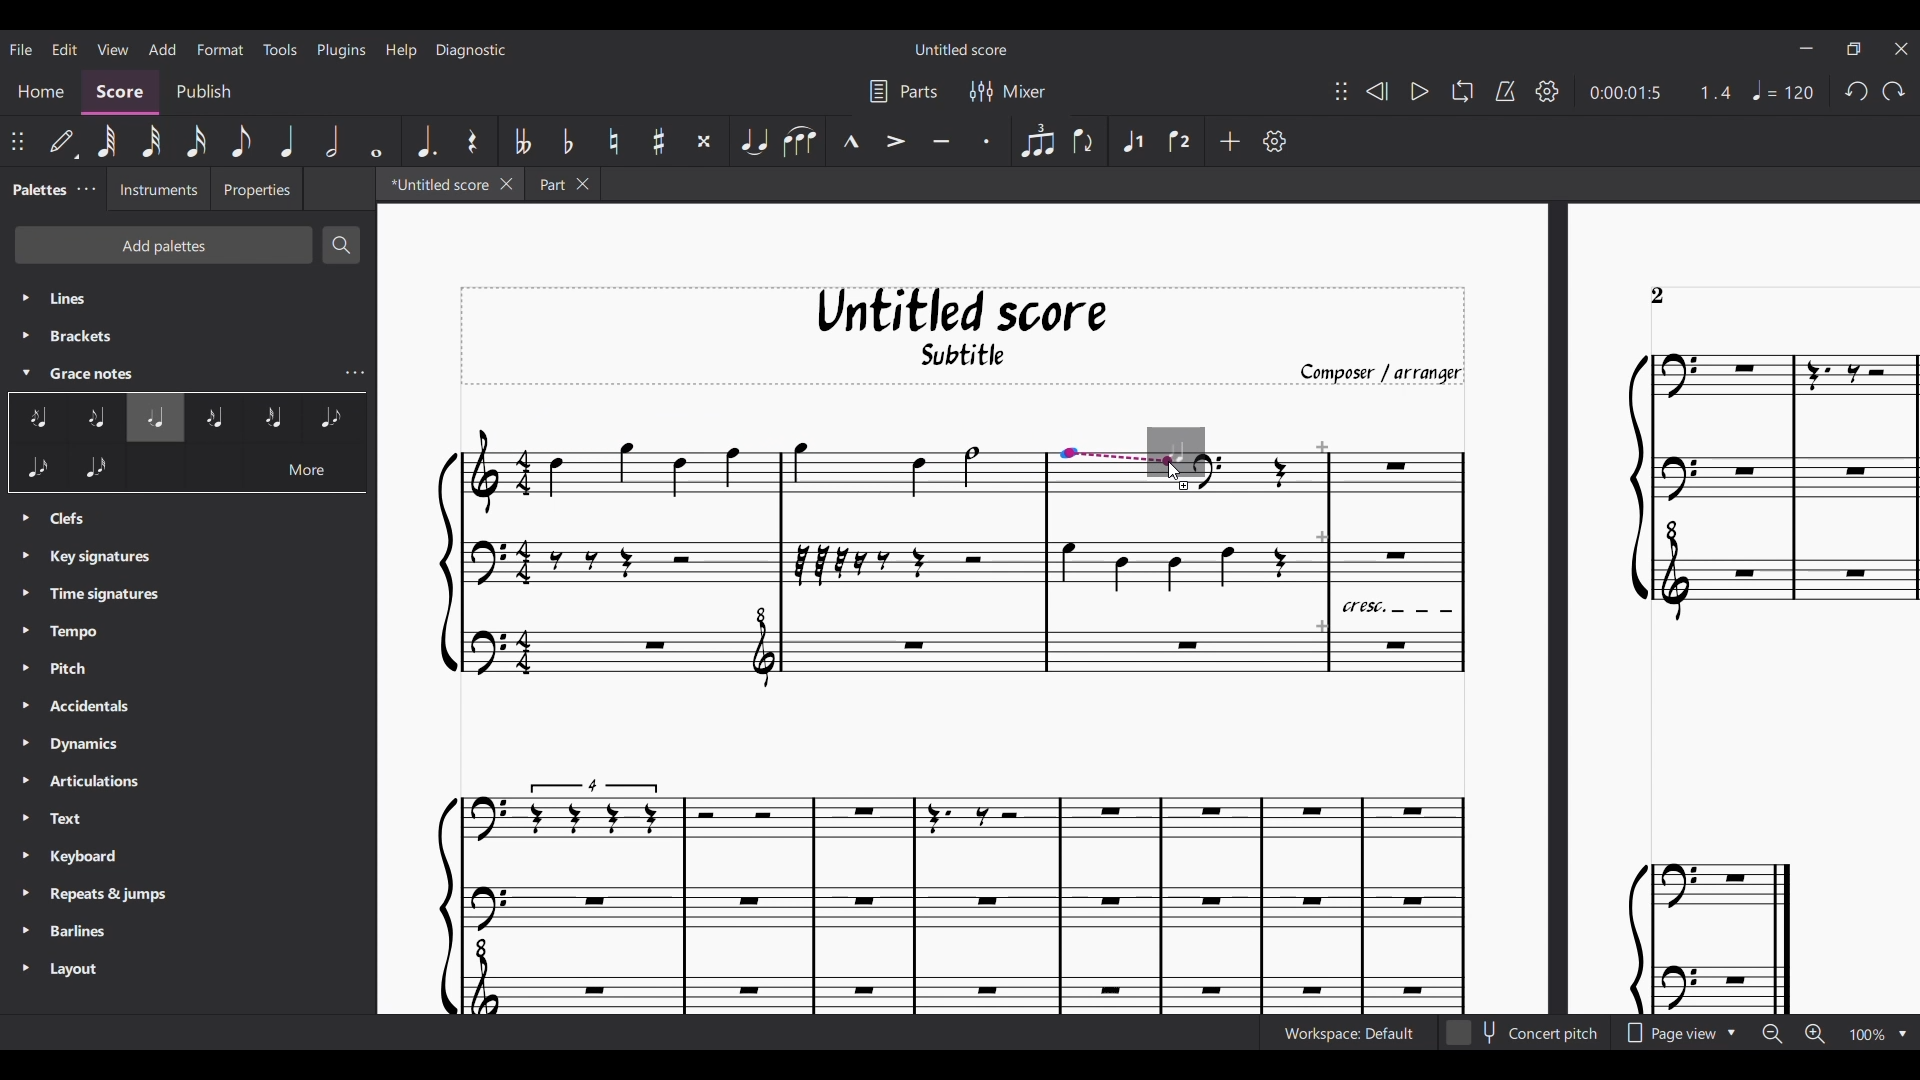 This screenshot has height=1080, width=1920. Describe the element at coordinates (1685, 1034) in the screenshot. I see `options to change page view` at that location.